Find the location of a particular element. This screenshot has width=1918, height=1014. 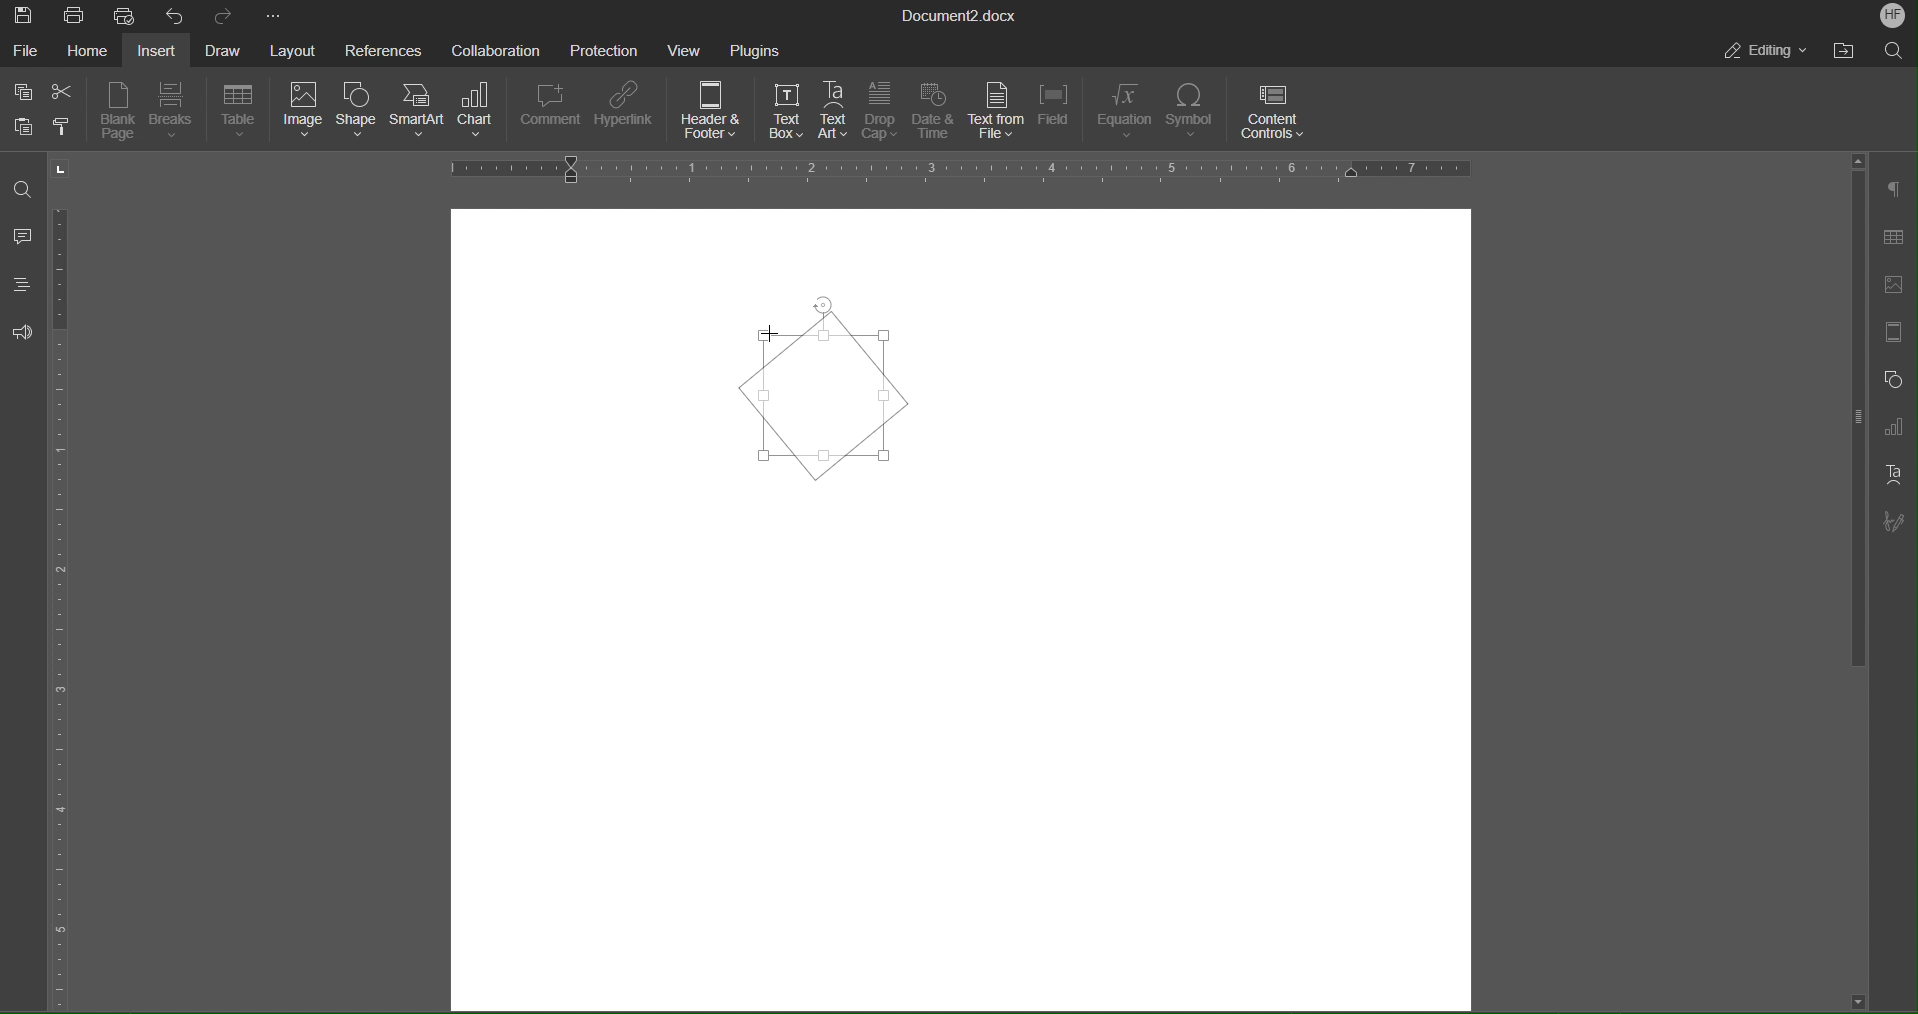

Comments is located at coordinates (24, 236).